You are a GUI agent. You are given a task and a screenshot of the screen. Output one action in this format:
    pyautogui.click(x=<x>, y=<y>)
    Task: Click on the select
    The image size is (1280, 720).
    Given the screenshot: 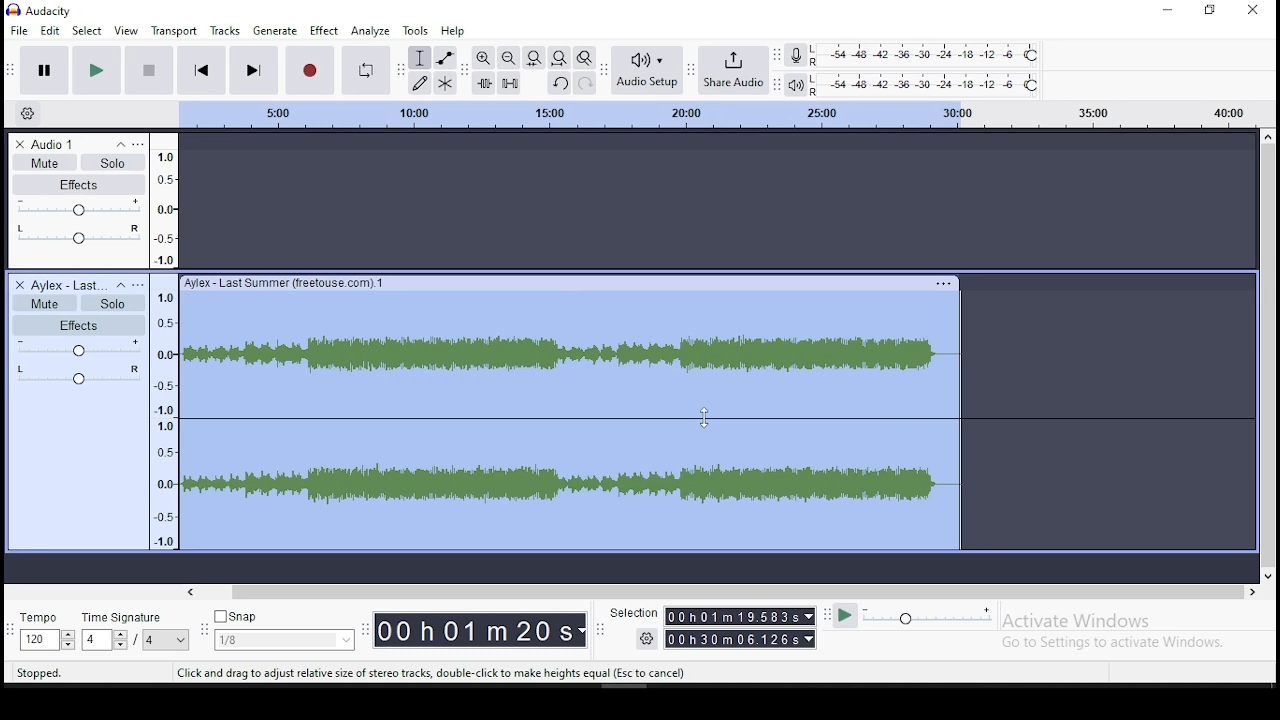 What is the action you would take?
    pyautogui.click(x=88, y=30)
    